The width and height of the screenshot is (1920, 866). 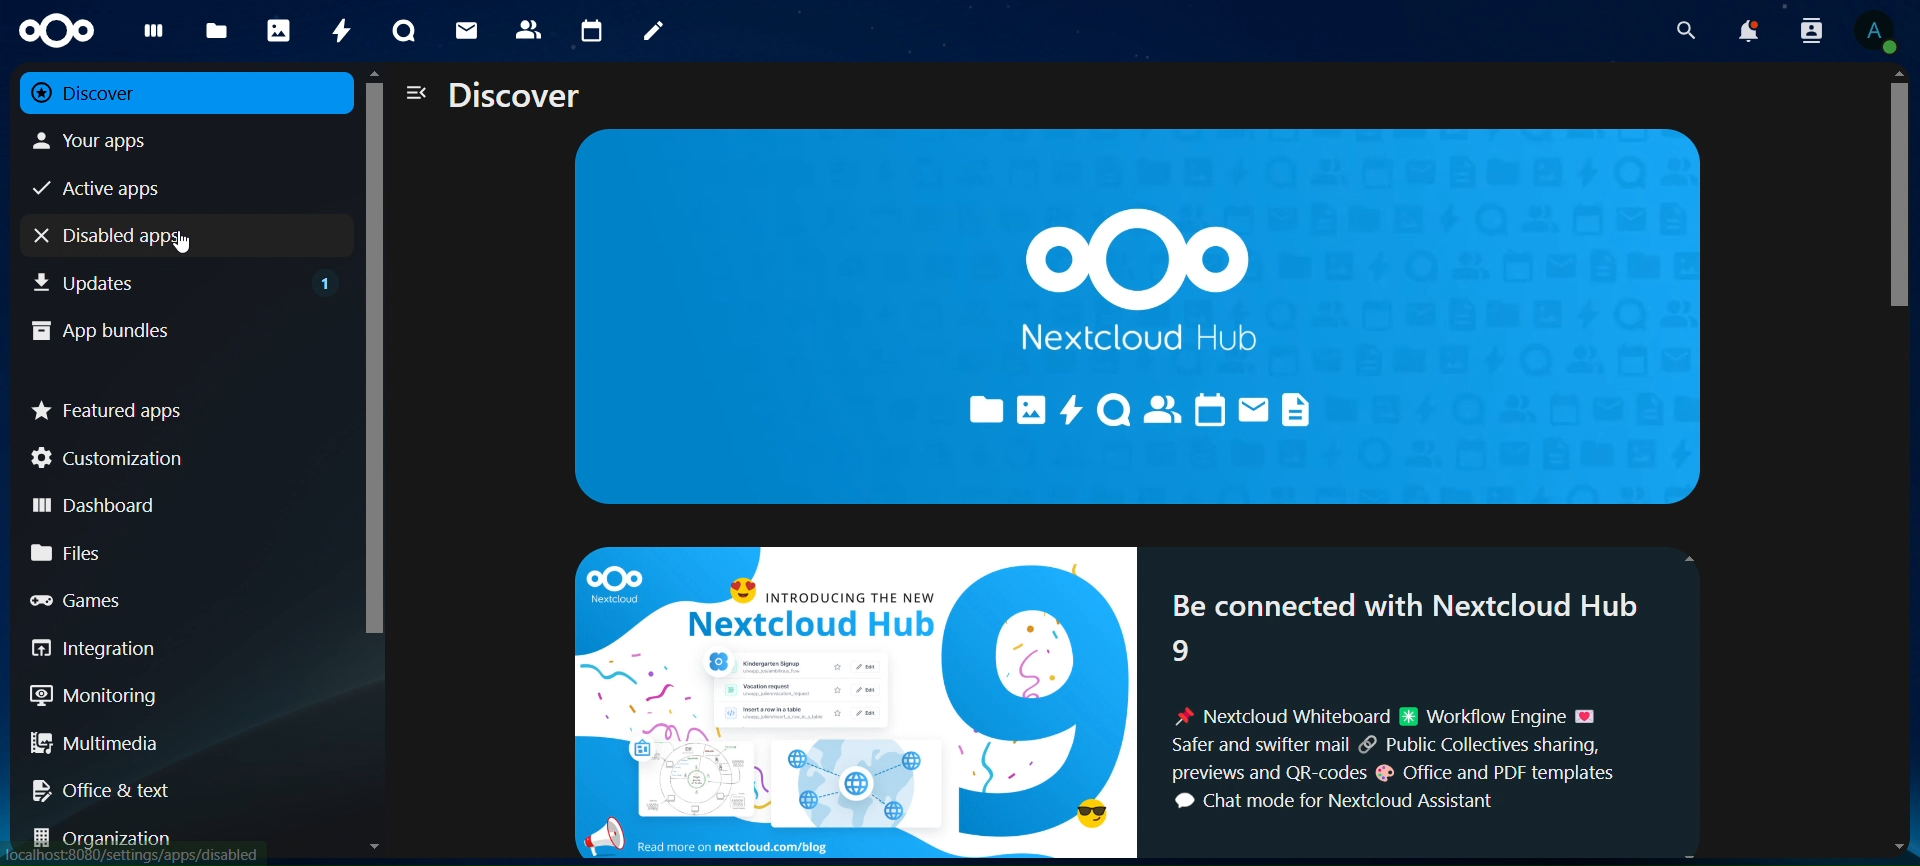 What do you see at coordinates (178, 747) in the screenshot?
I see `multimedia` at bounding box center [178, 747].